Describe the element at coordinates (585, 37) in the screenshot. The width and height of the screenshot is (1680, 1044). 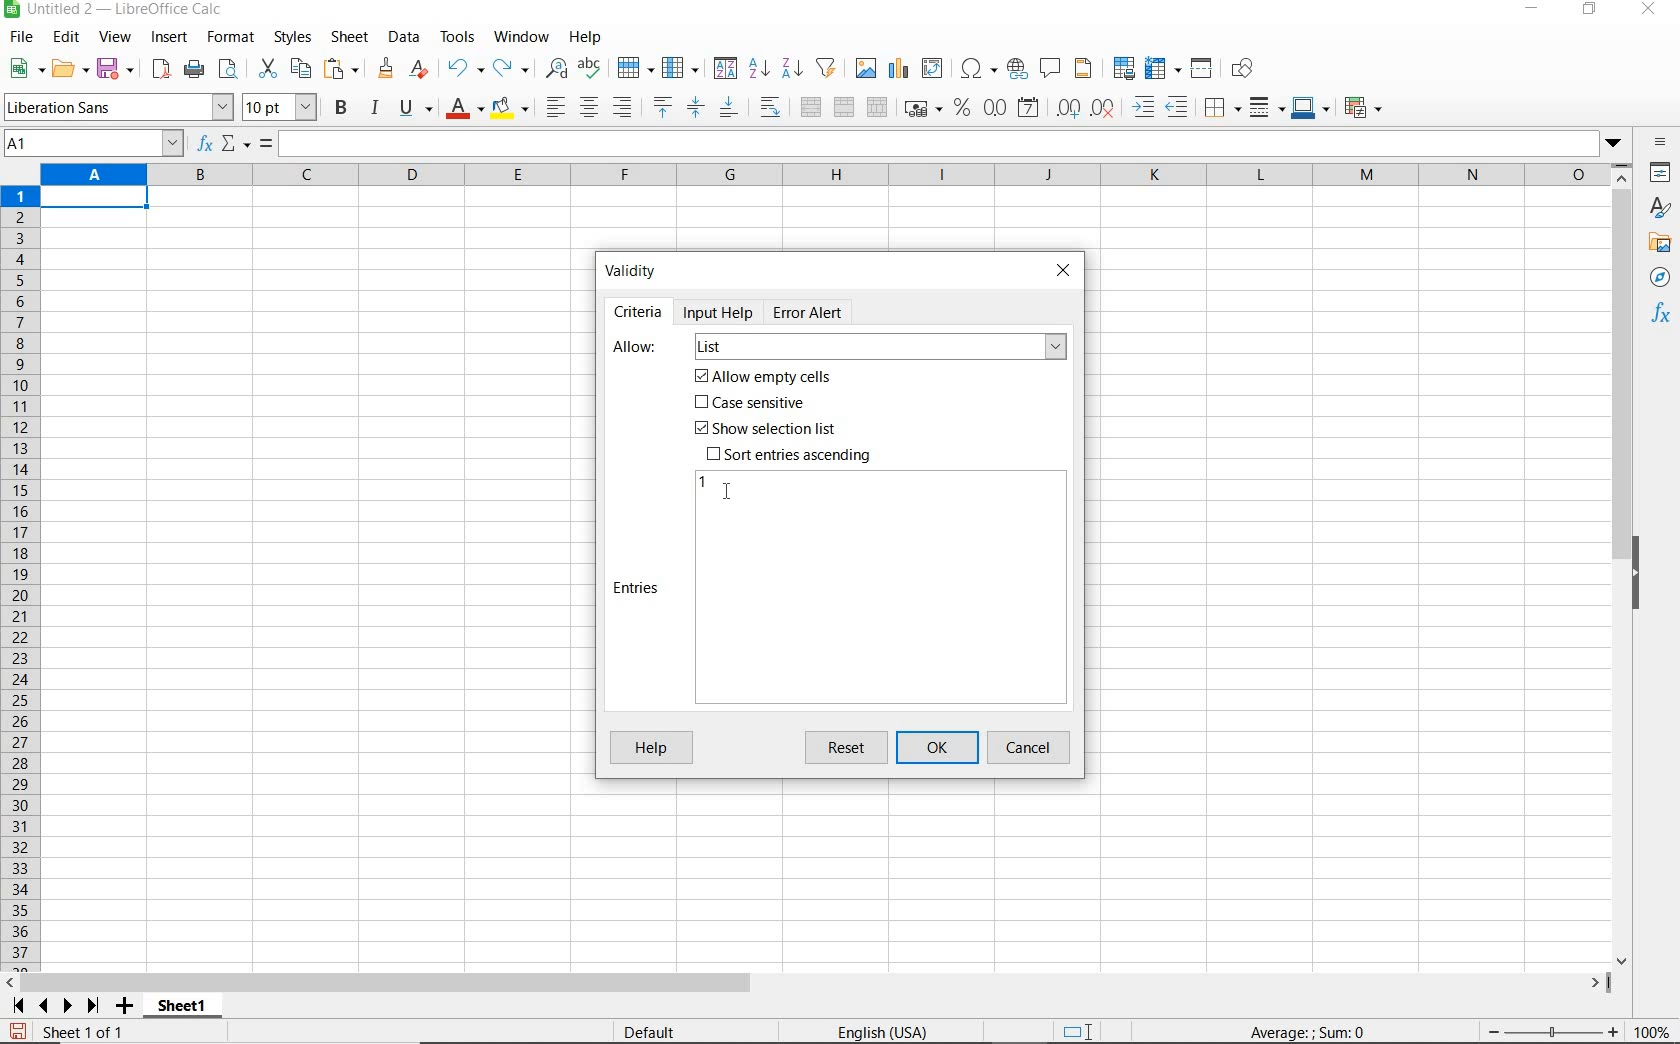
I see `help` at that location.